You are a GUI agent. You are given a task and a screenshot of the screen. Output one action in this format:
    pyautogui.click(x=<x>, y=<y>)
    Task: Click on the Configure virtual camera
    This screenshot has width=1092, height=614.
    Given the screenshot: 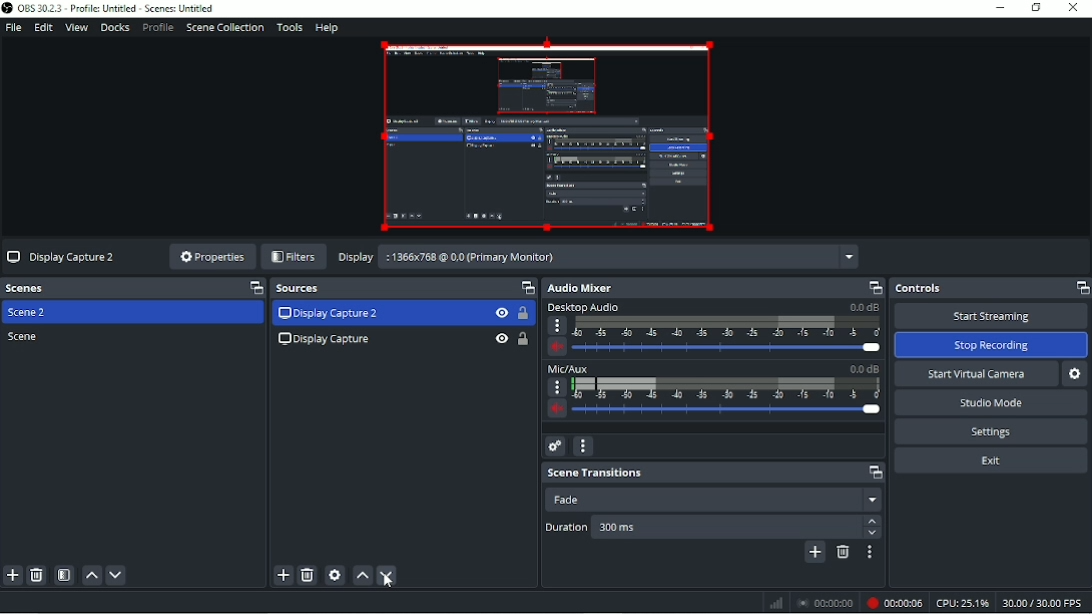 What is the action you would take?
    pyautogui.click(x=1076, y=374)
    